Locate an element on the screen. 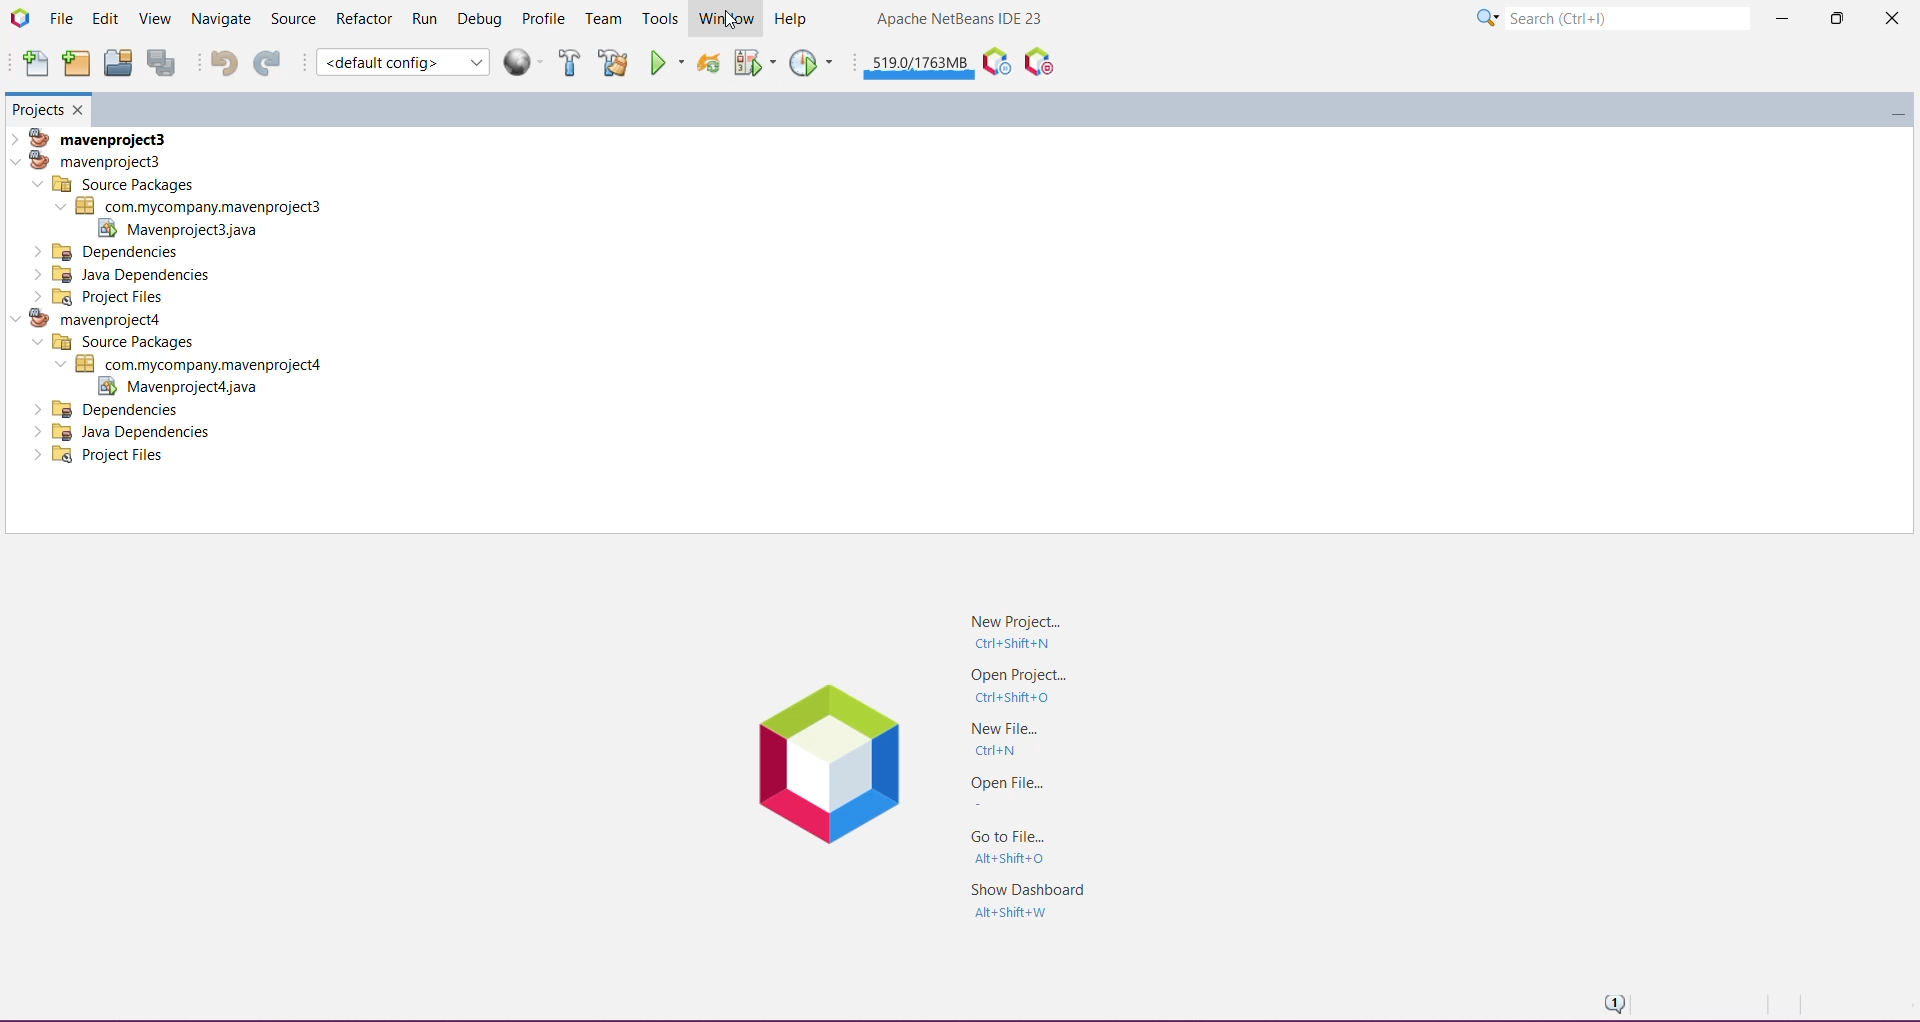 The width and height of the screenshot is (1920, 1022). Undo is located at coordinates (218, 62).